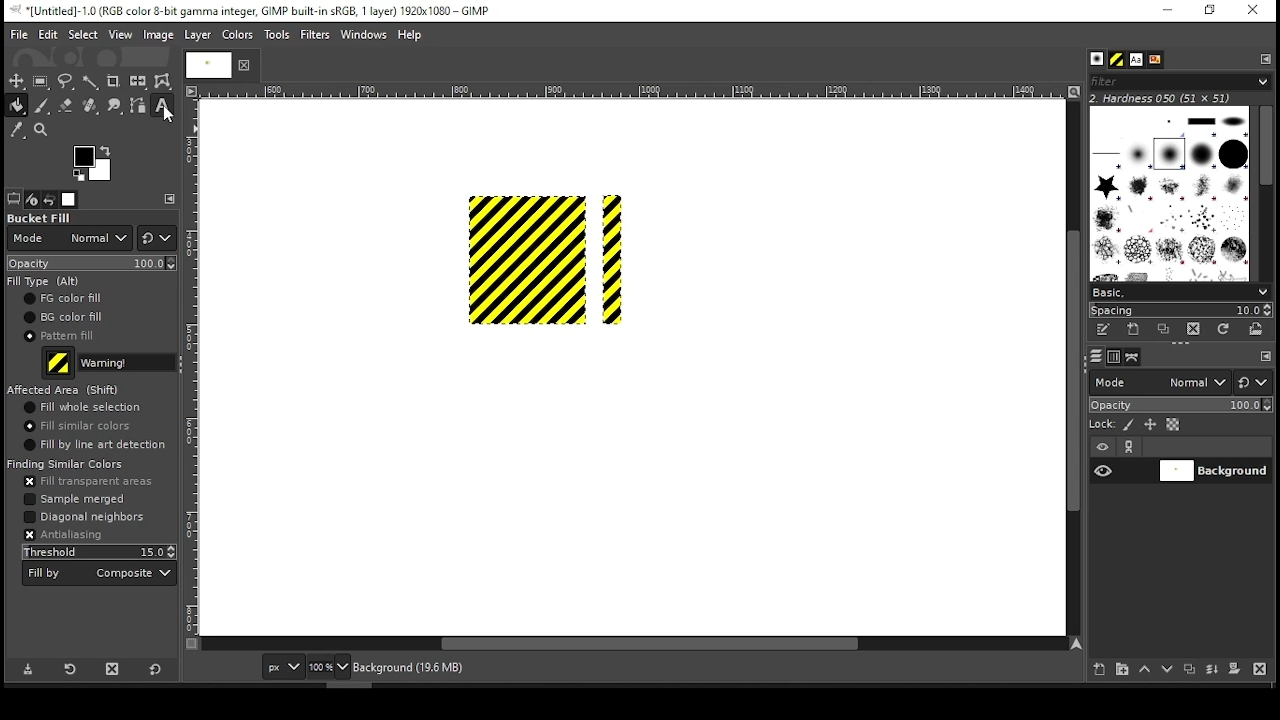 The width and height of the screenshot is (1280, 720). I want to click on , so click(629, 92).